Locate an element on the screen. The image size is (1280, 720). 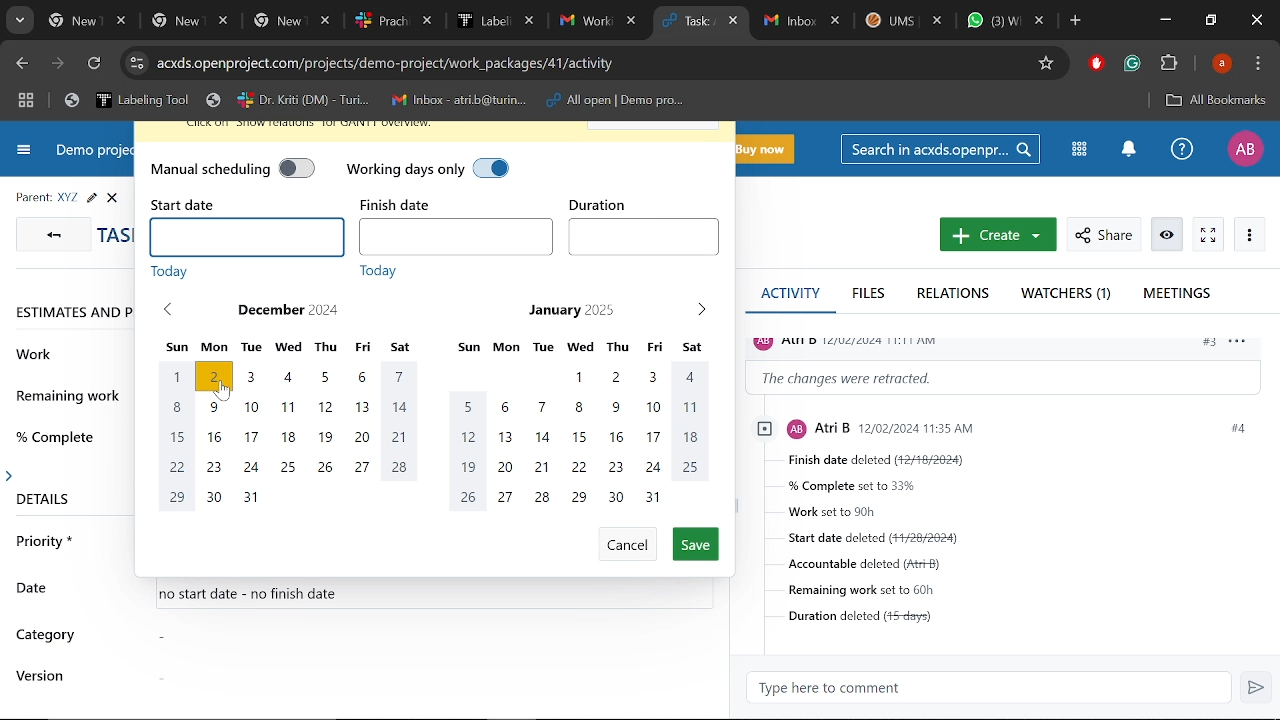
Cite address is located at coordinates (398, 64).